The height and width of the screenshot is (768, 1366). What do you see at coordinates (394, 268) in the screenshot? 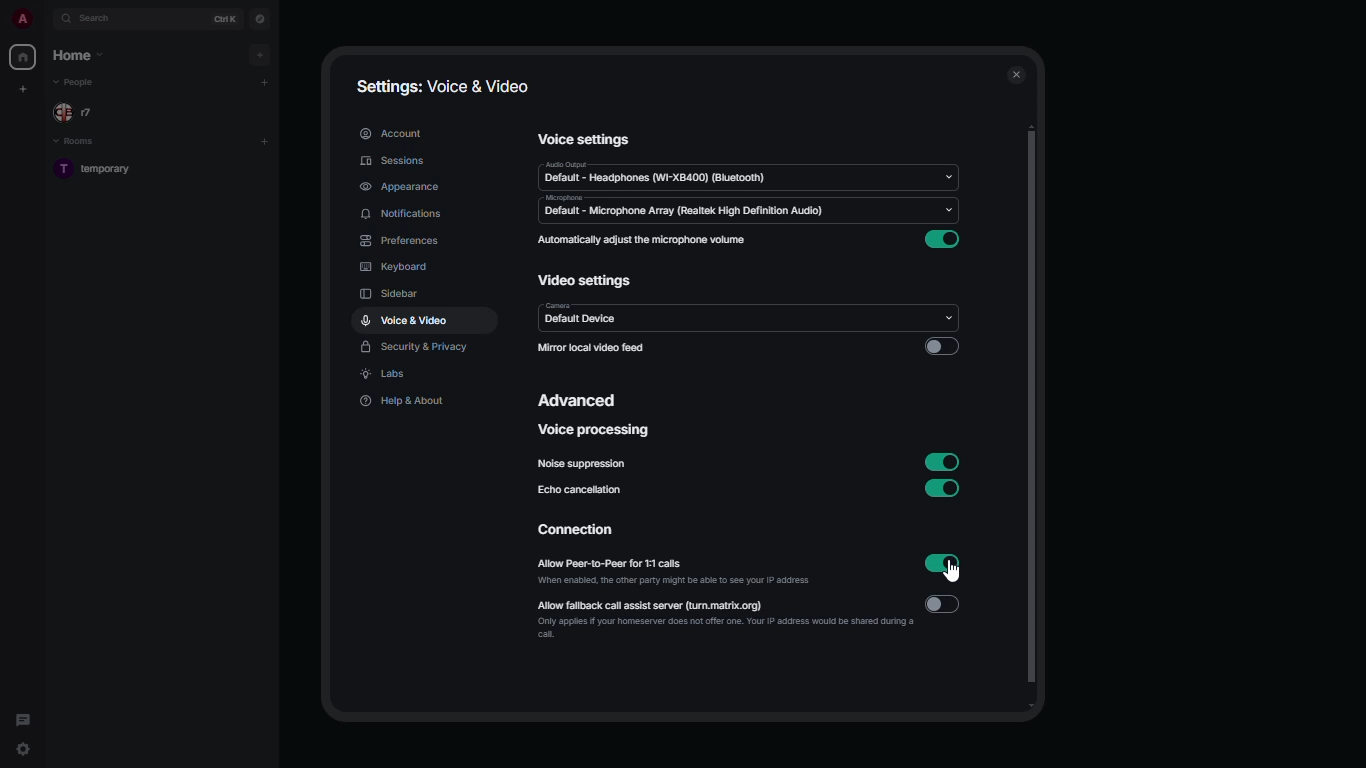
I see `keyboard` at bounding box center [394, 268].